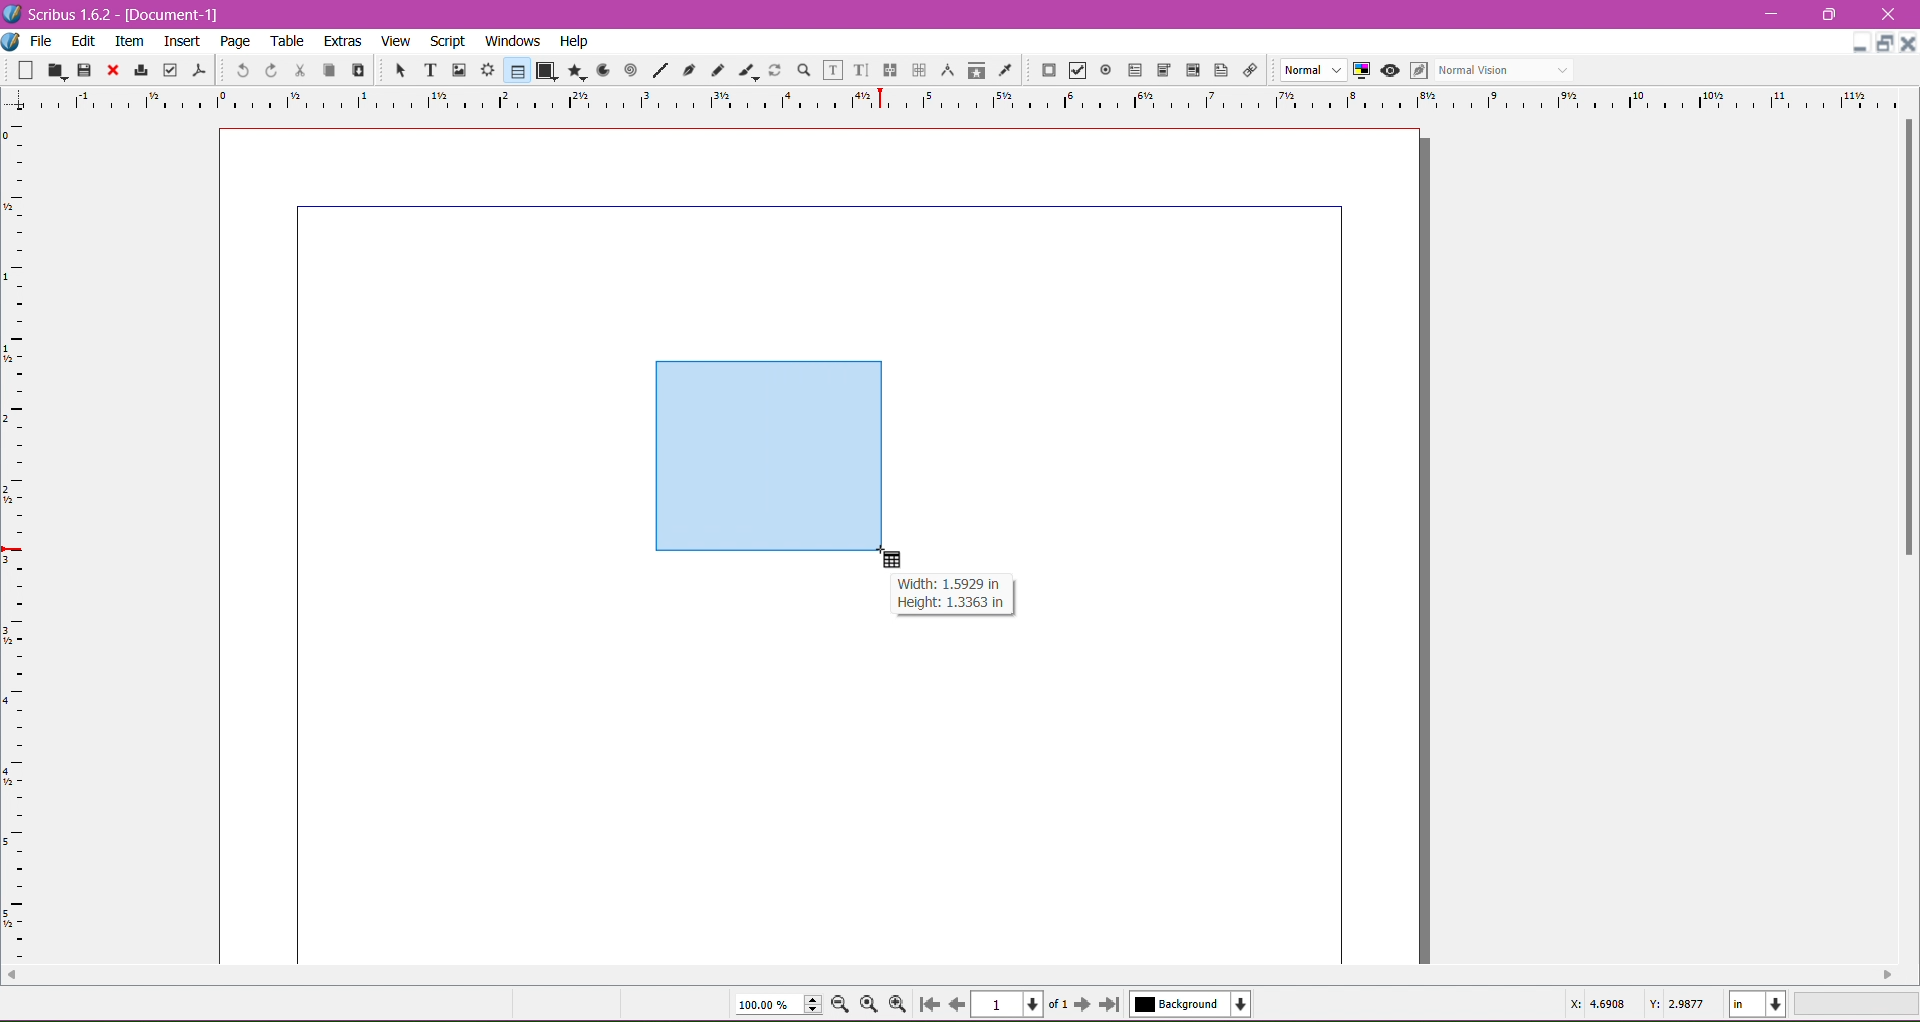  What do you see at coordinates (1102, 73) in the screenshot?
I see `PDF Radio Button` at bounding box center [1102, 73].